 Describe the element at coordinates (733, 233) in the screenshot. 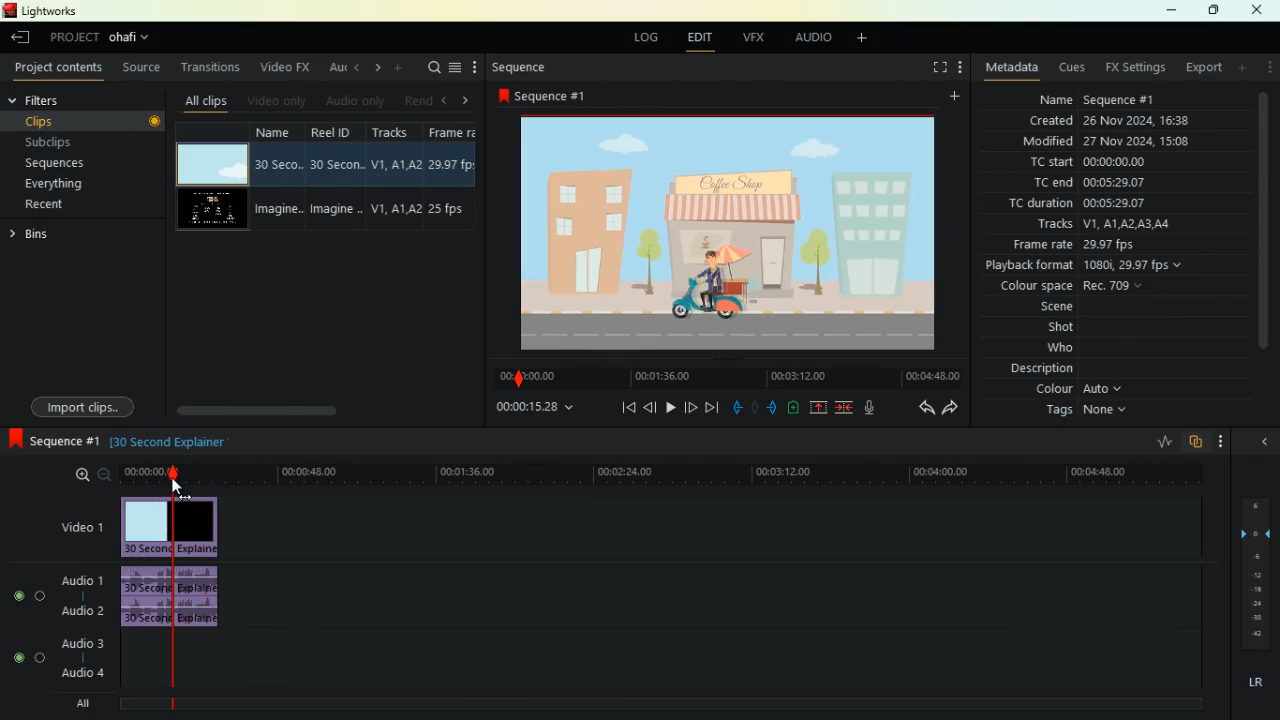

I see `image` at that location.